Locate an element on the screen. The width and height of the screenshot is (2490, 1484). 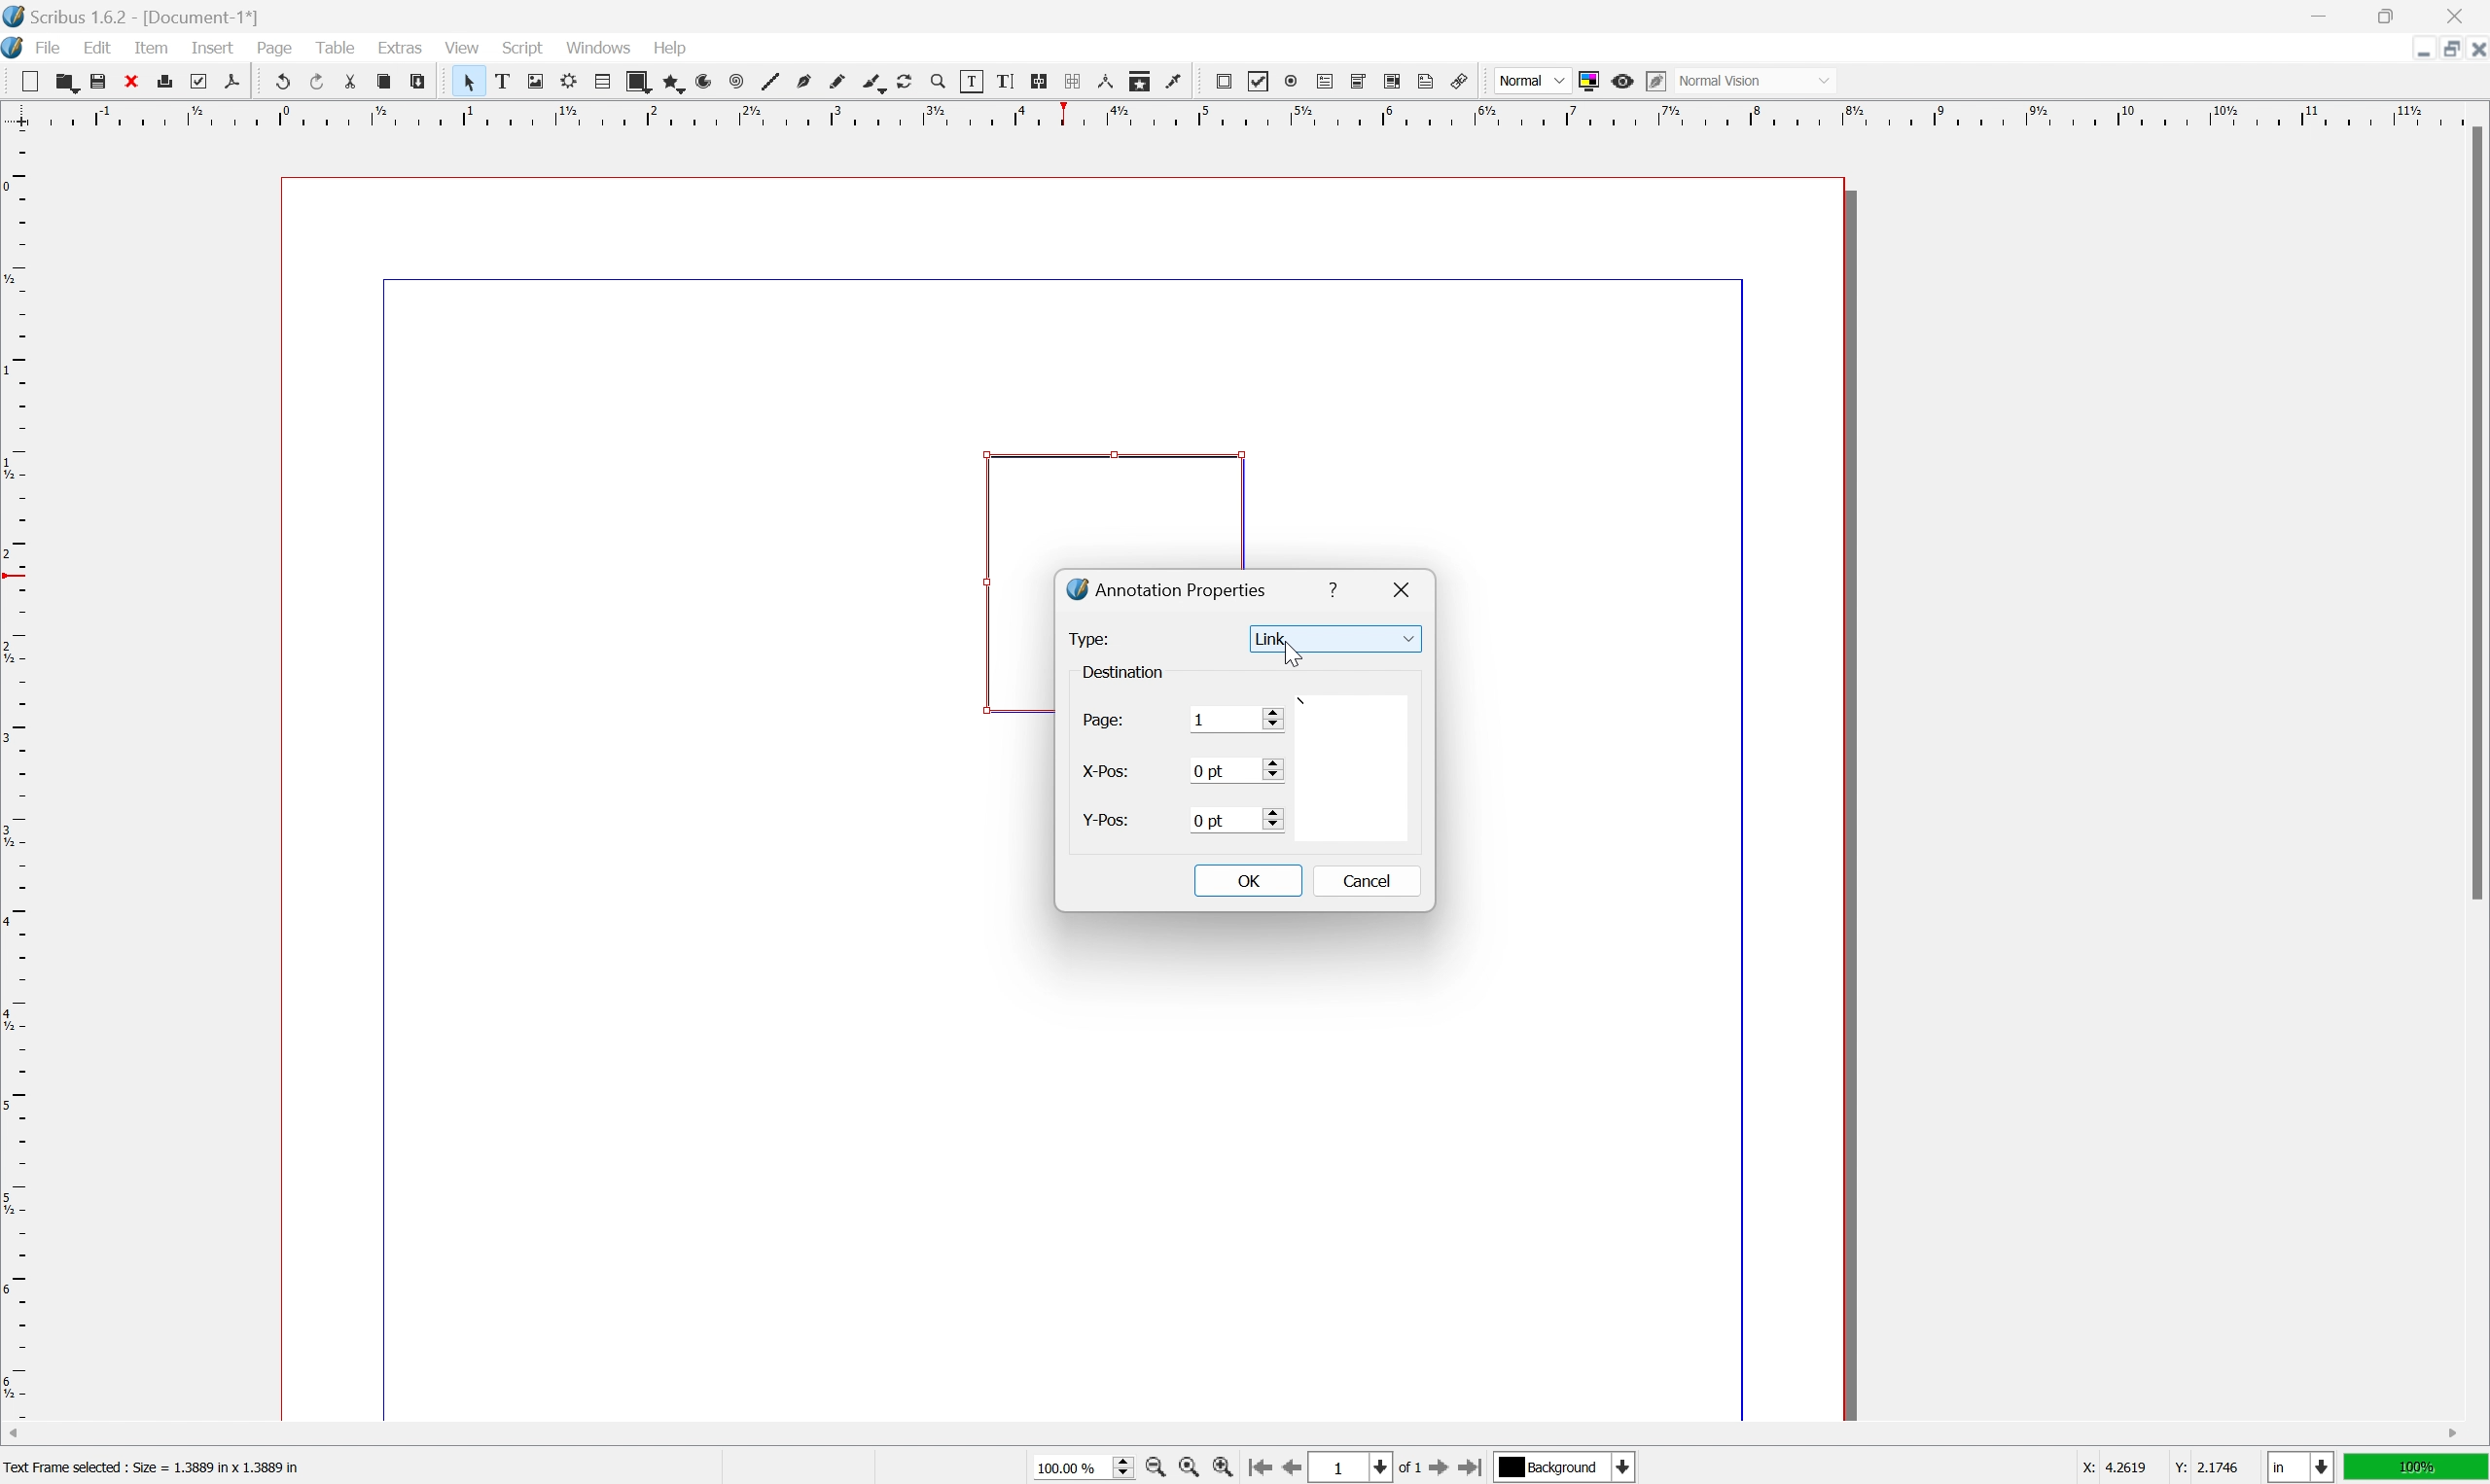
go to next page is located at coordinates (1443, 1470).